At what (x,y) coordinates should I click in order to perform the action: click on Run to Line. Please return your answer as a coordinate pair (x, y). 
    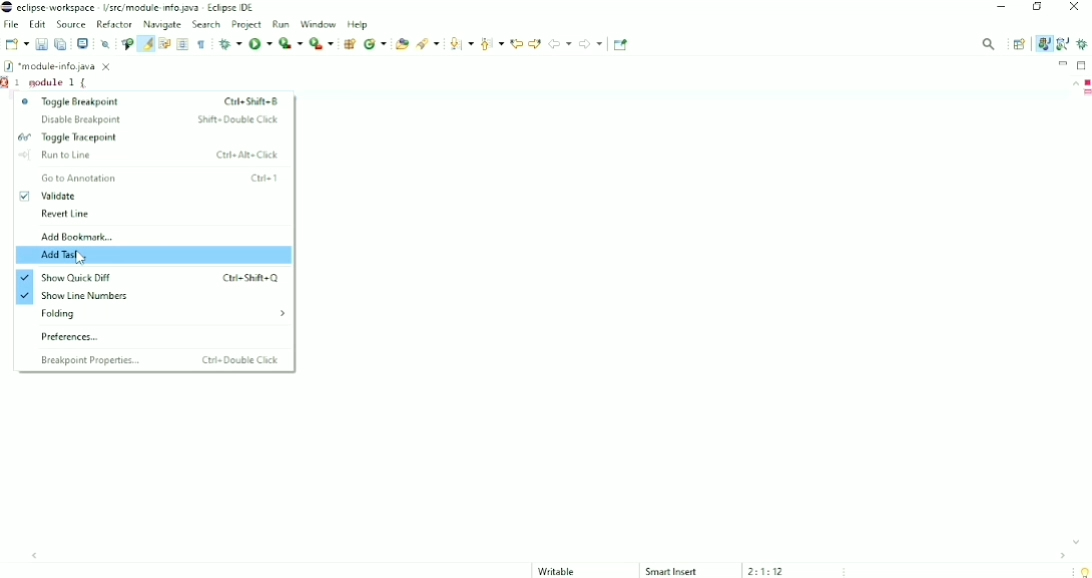
    Looking at the image, I should click on (149, 156).